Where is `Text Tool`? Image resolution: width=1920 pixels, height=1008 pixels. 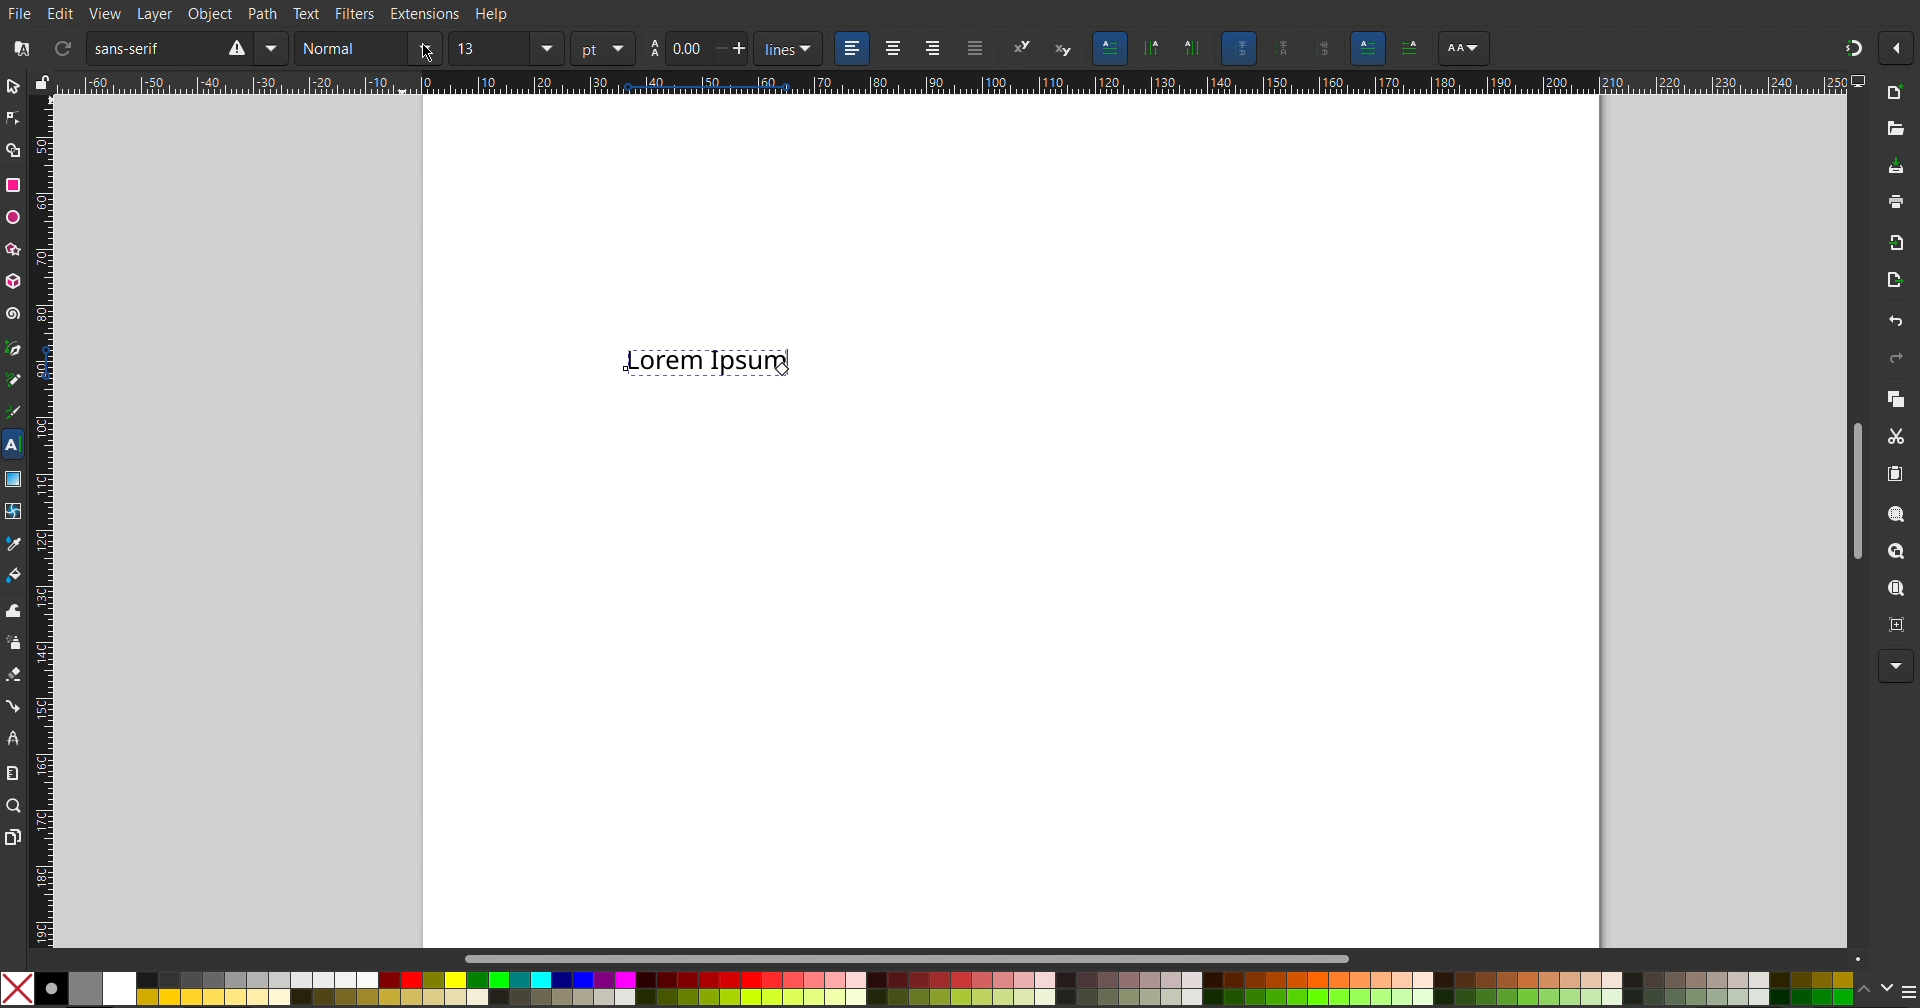 Text Tool is located at coordinates (12, 445).